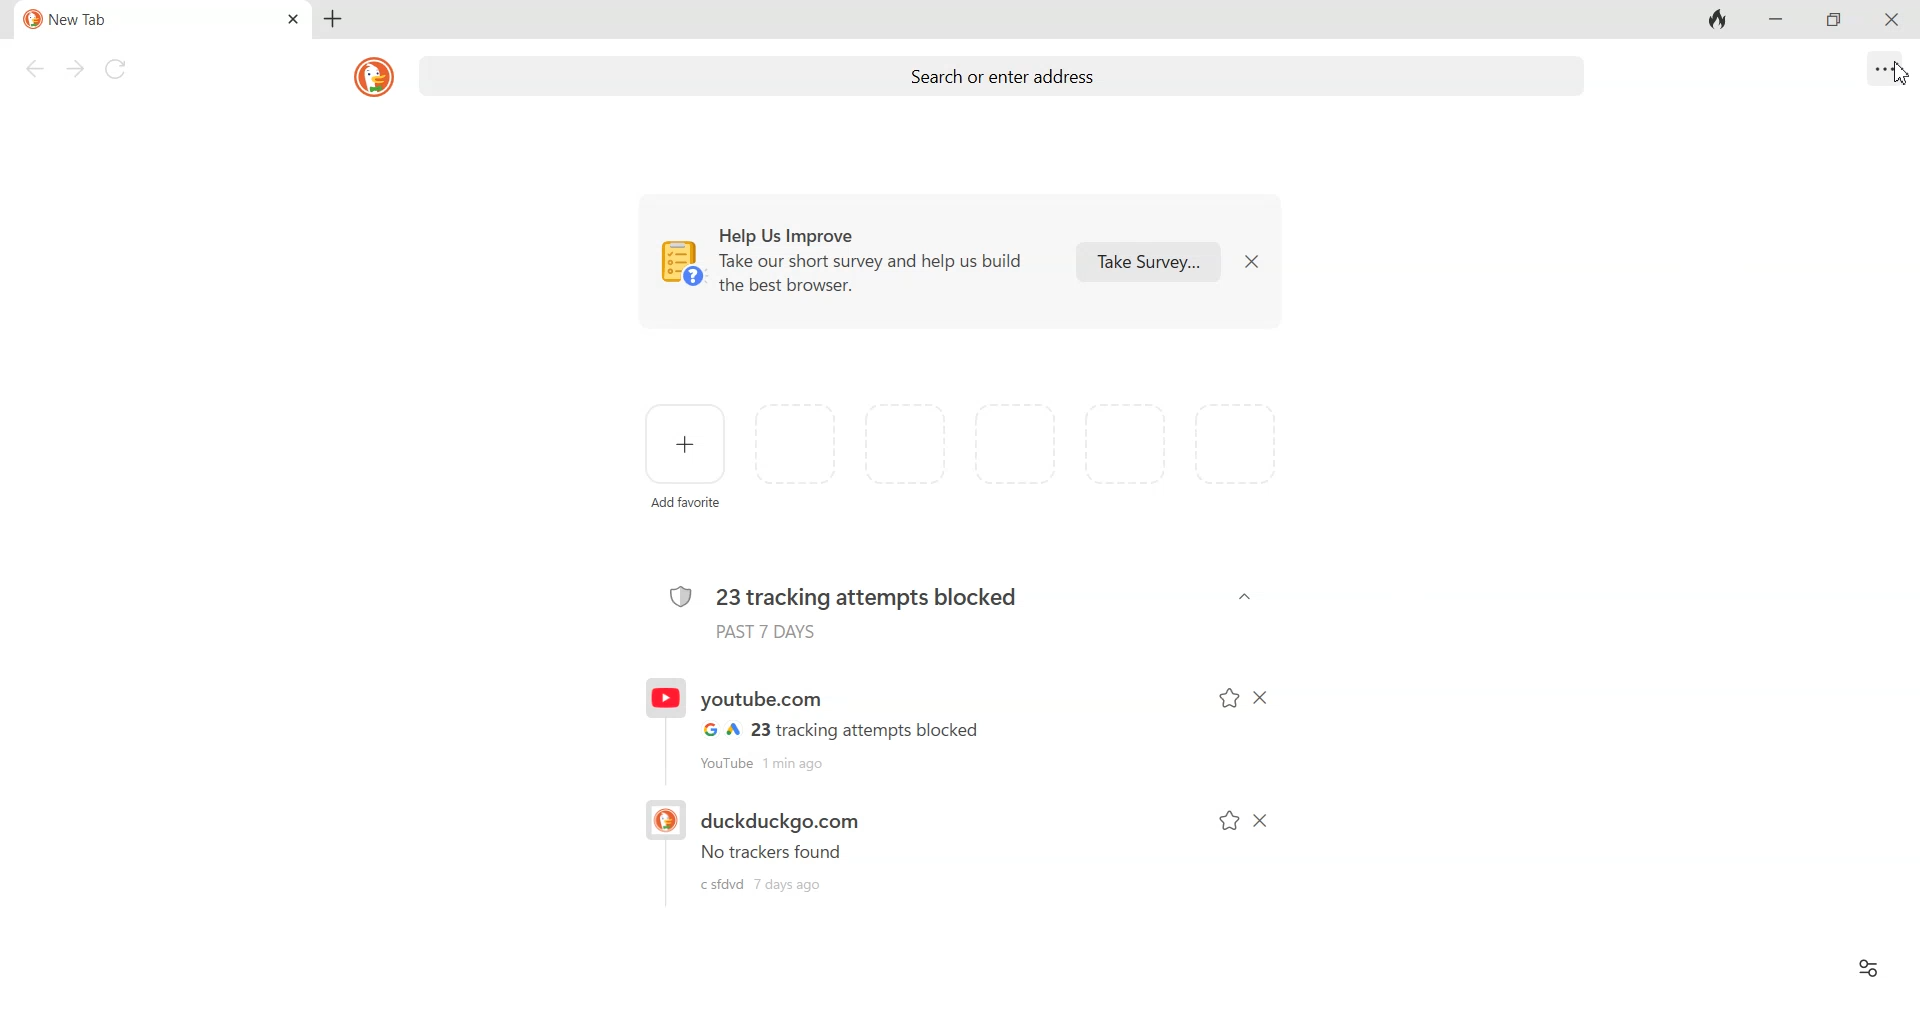 Image resolution: width=1920 pixels, height=1020 pixels. I want to click on Fire button, so click(1718, 20).